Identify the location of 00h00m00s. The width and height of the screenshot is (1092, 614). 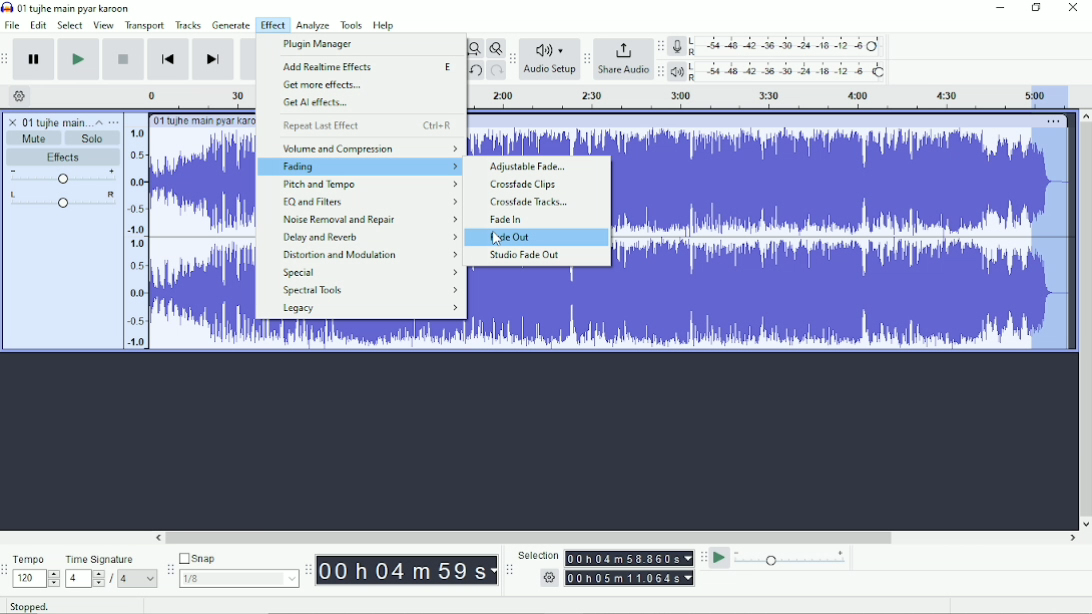
(408, 571).